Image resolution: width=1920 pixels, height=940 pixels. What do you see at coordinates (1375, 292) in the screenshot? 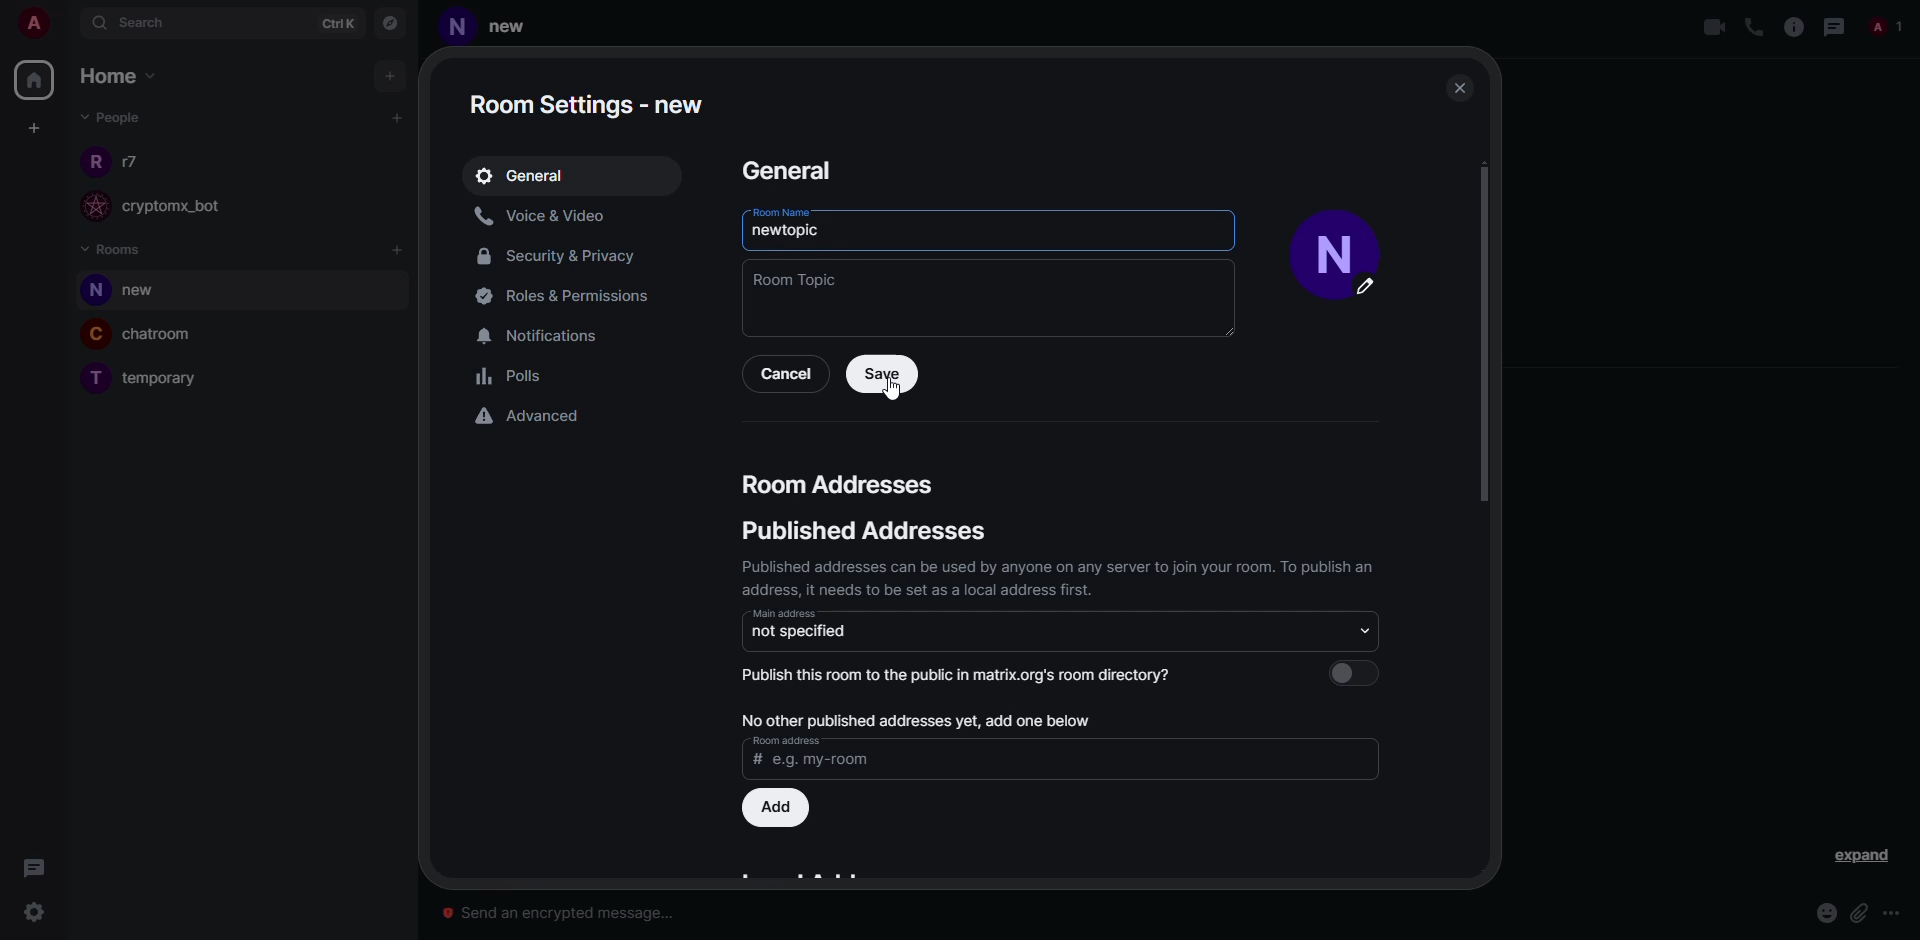
I see `edit` at bounding box center [1375, 292].